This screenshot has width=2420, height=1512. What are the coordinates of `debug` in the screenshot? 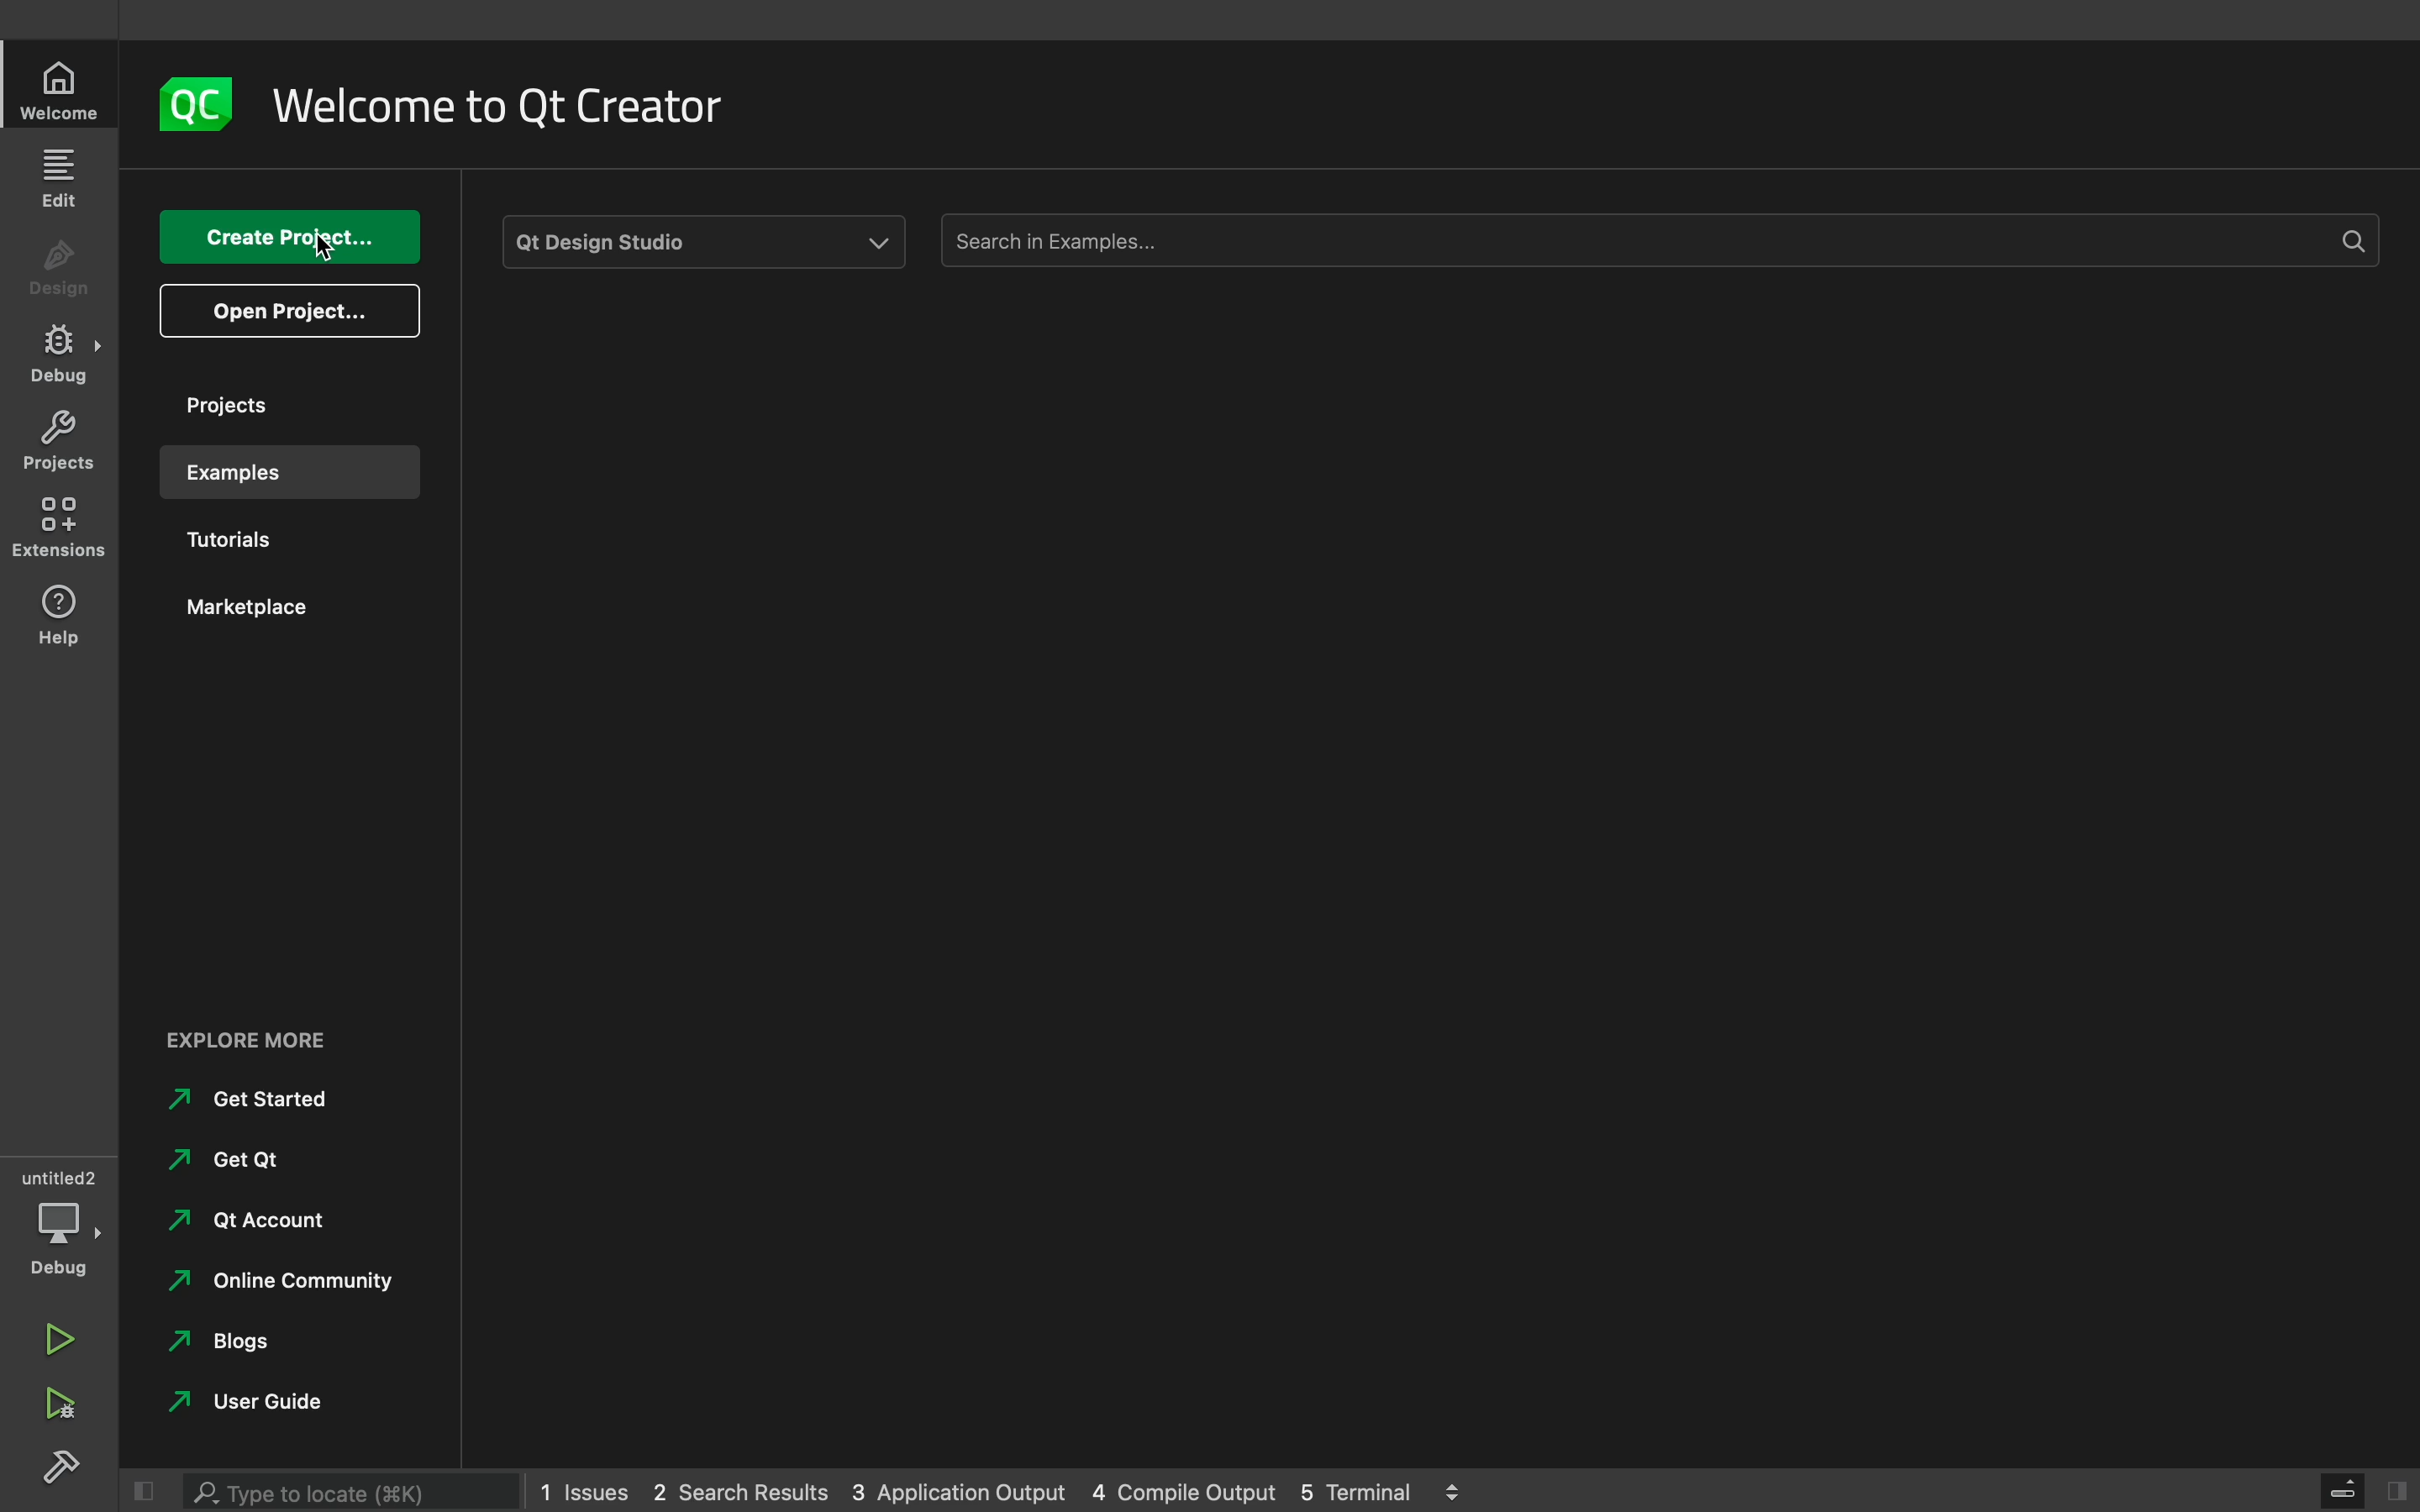 It's located at (60, 354).